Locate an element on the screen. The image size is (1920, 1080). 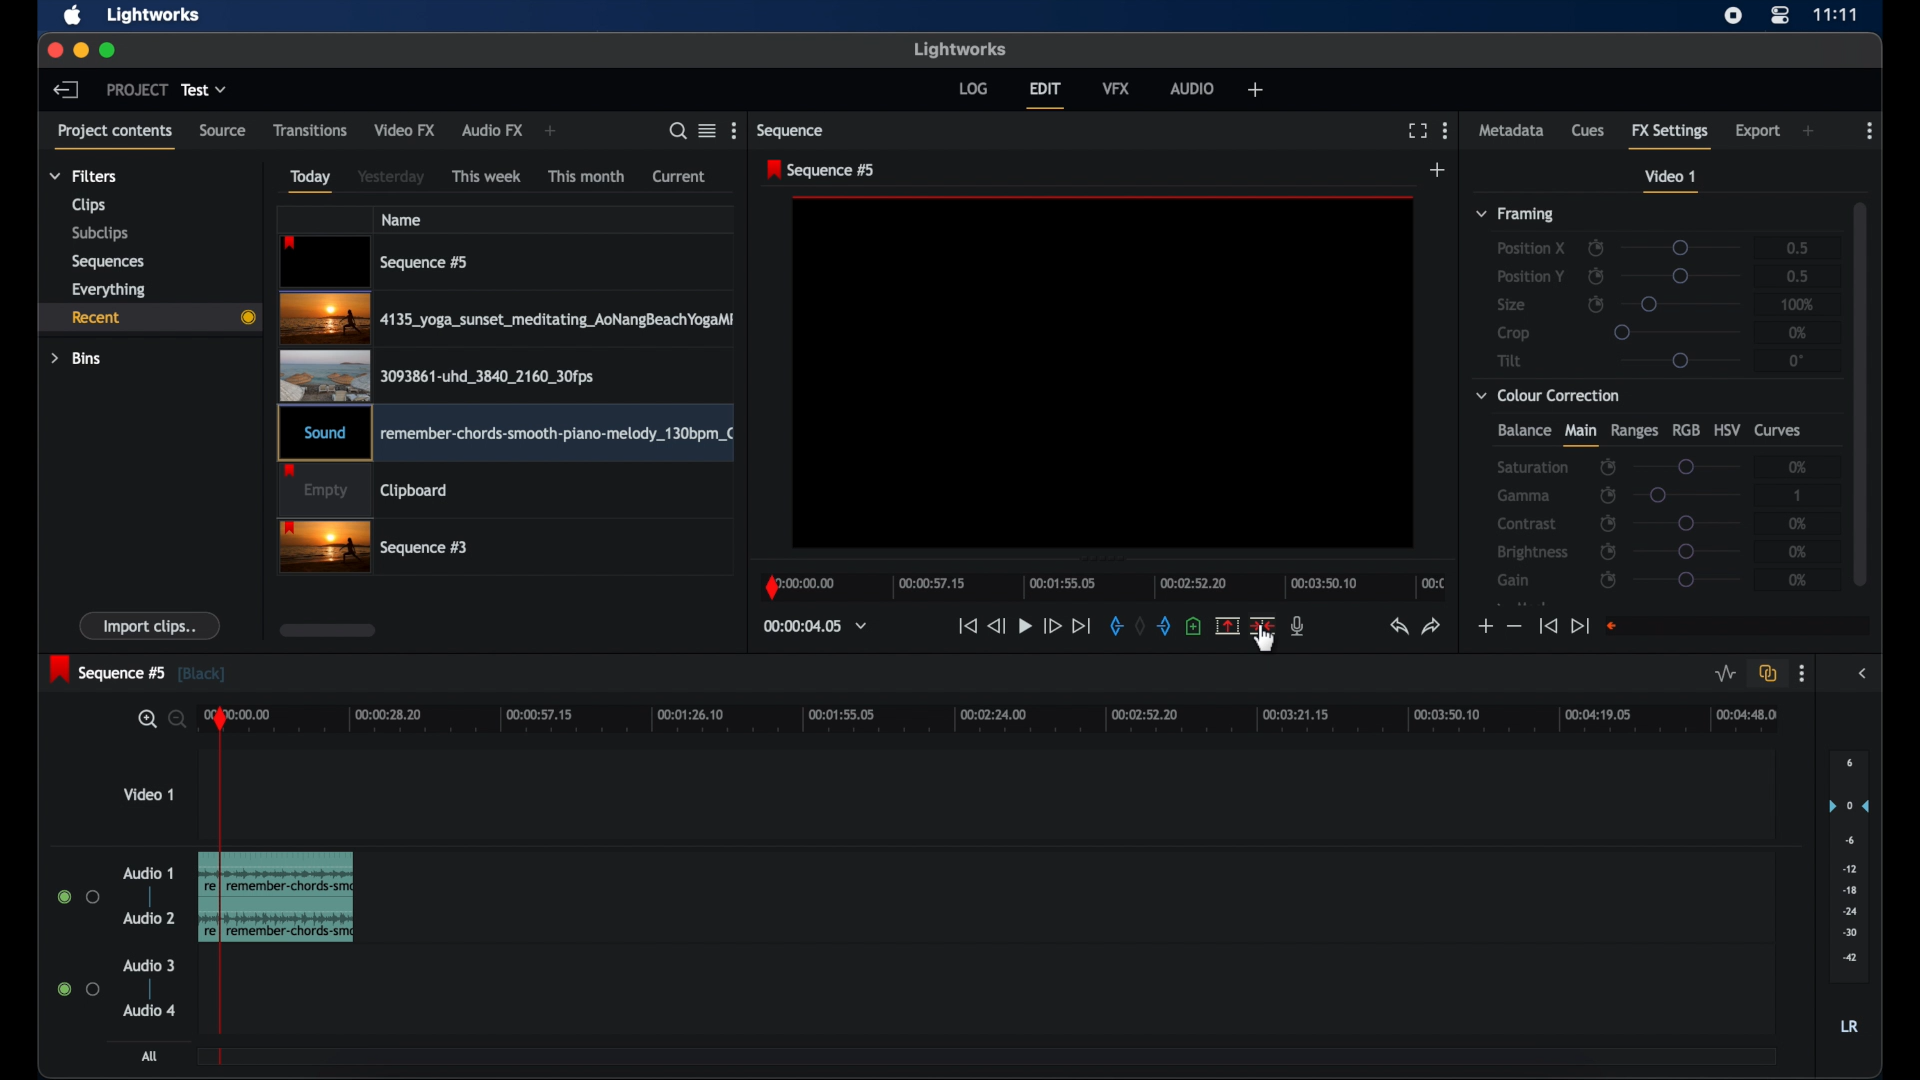
toggle auto track sync is located at coordinates (1768, 673).